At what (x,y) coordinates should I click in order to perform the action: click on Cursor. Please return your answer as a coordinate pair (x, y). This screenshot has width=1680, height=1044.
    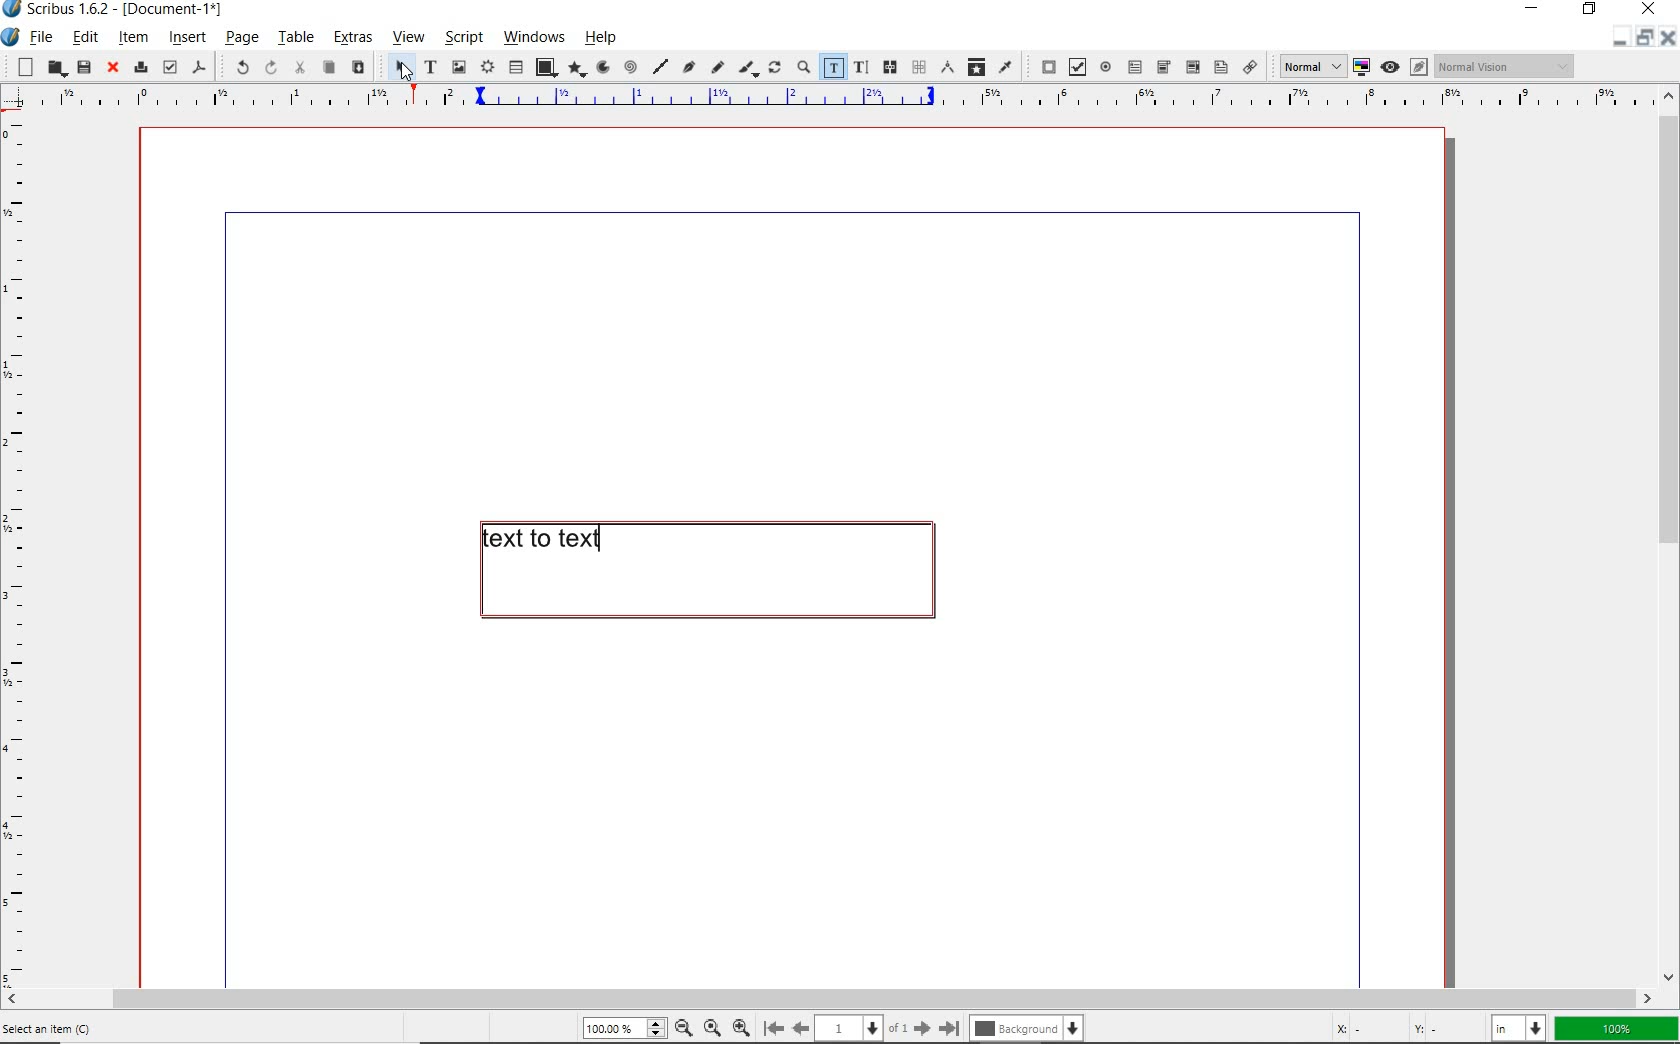
    Looking at the image, I should click on (403, 75).